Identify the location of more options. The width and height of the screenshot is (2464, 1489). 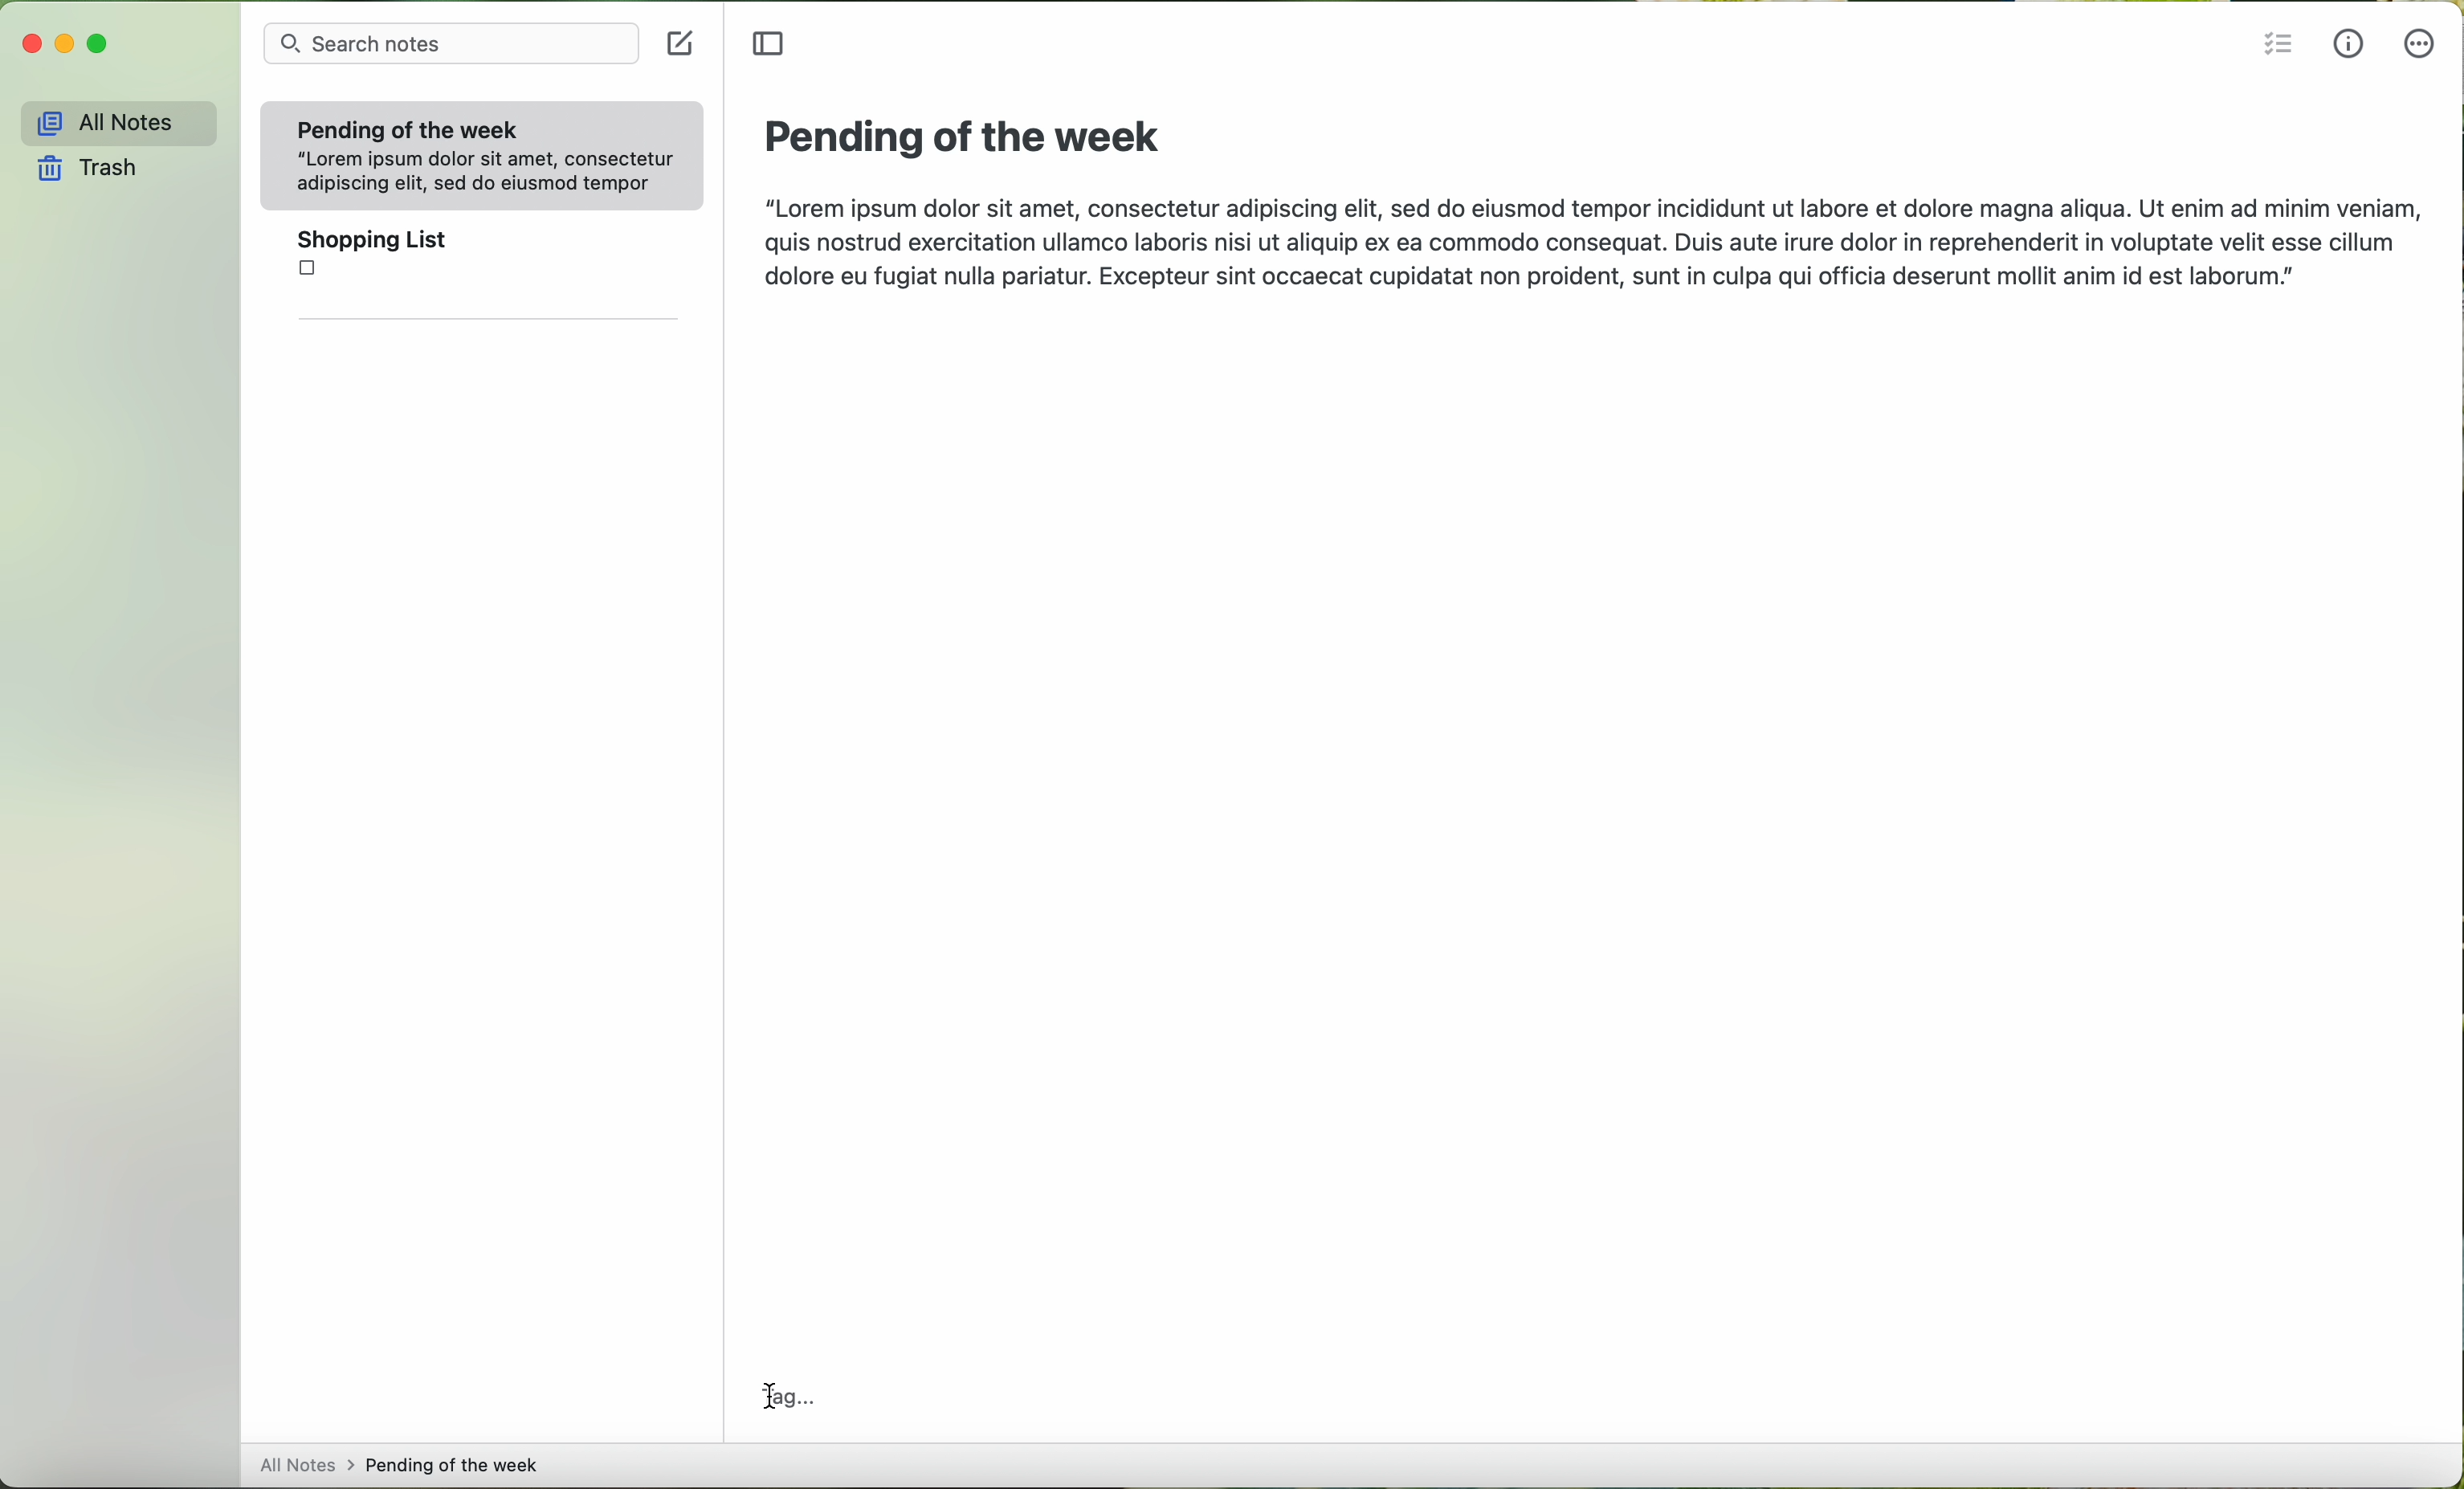
(2419, 49).